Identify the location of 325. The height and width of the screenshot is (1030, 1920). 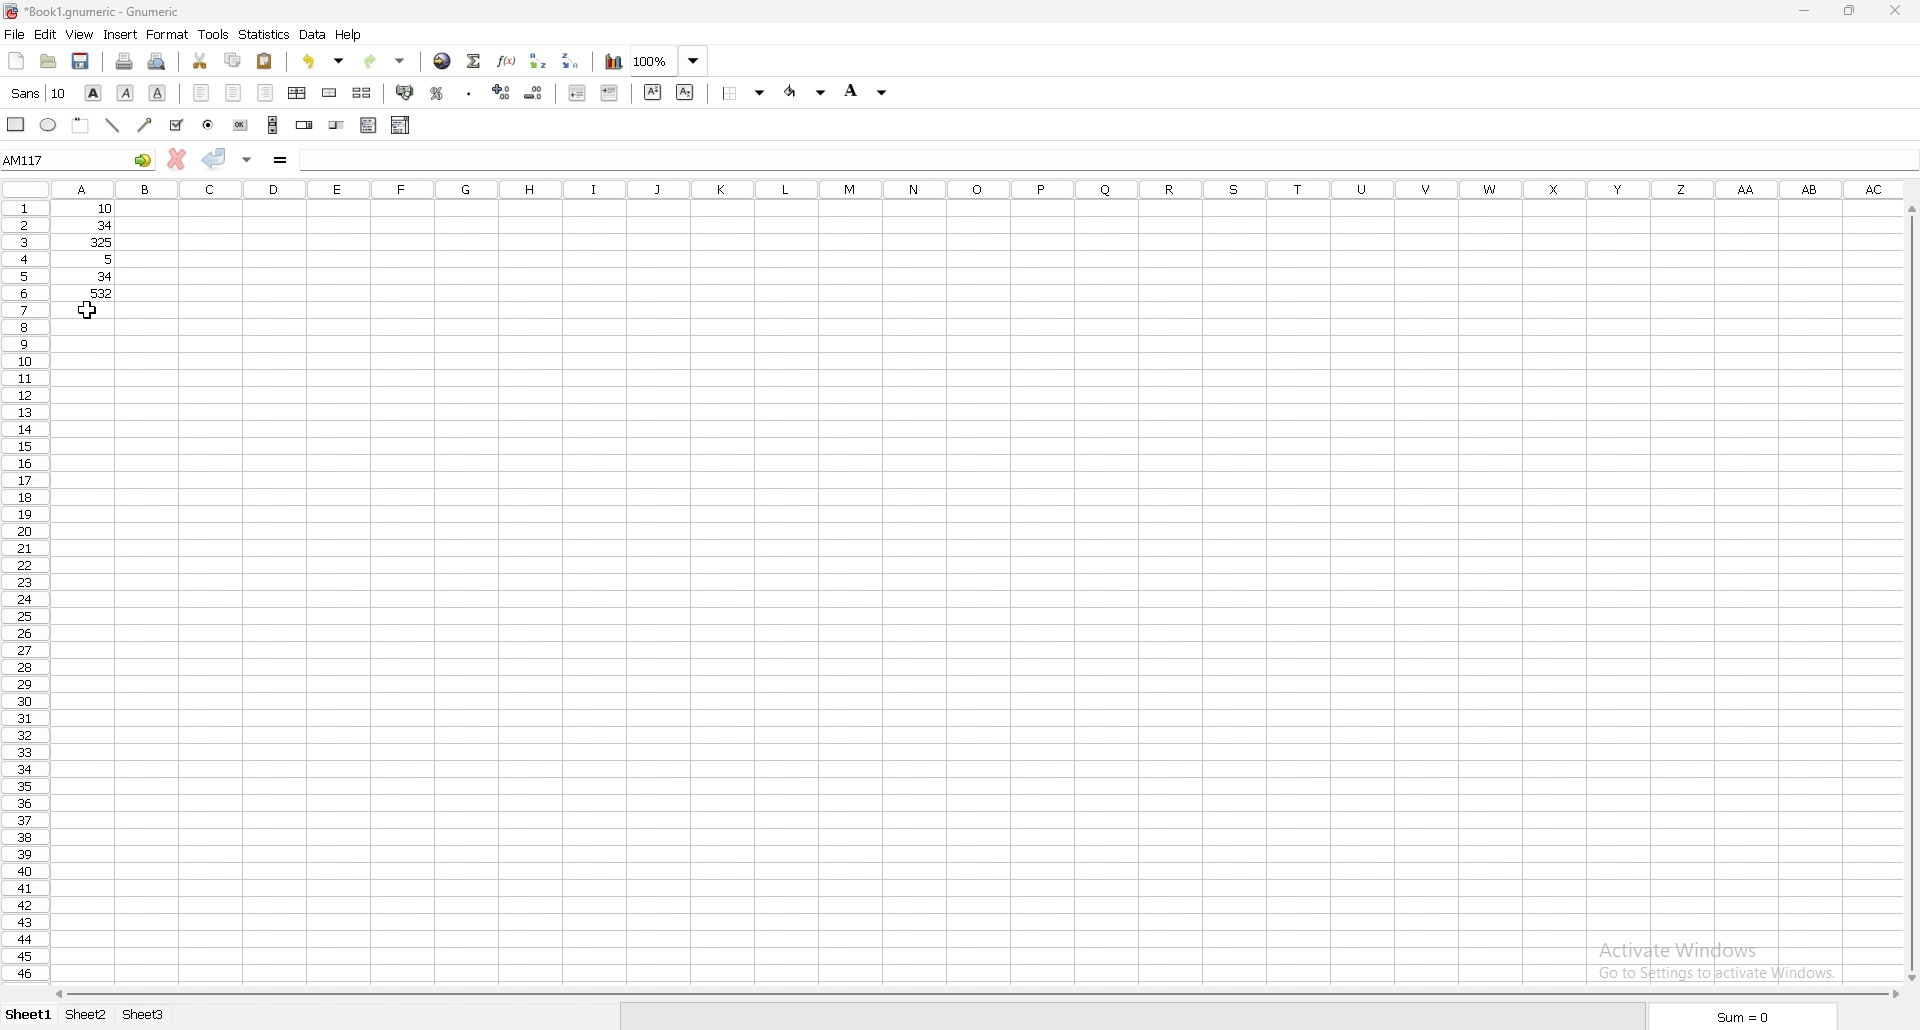
(92, 241).